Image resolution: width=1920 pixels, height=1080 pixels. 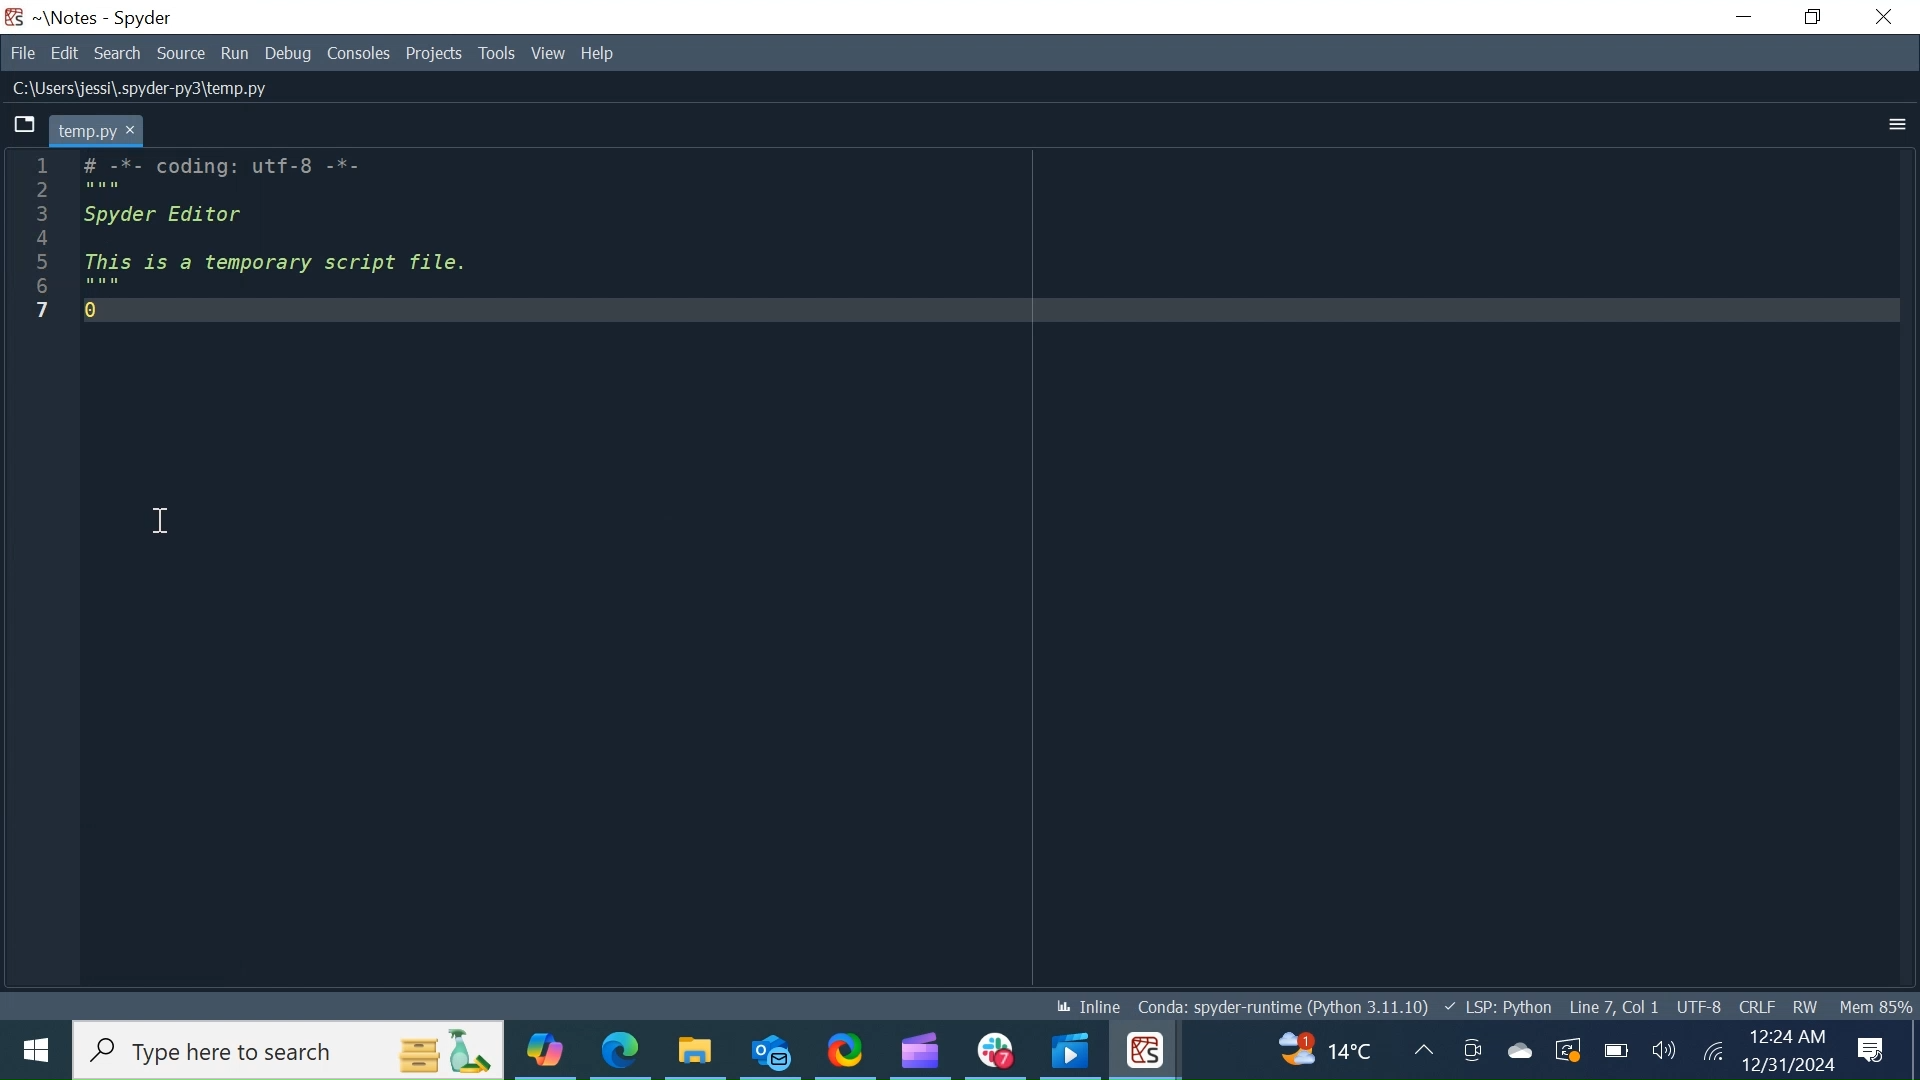 What do you see at coordinates (695, 1049) in the screenshot?
I see `File Explorer Desktop Icon` at bounding box center [695, 1049].